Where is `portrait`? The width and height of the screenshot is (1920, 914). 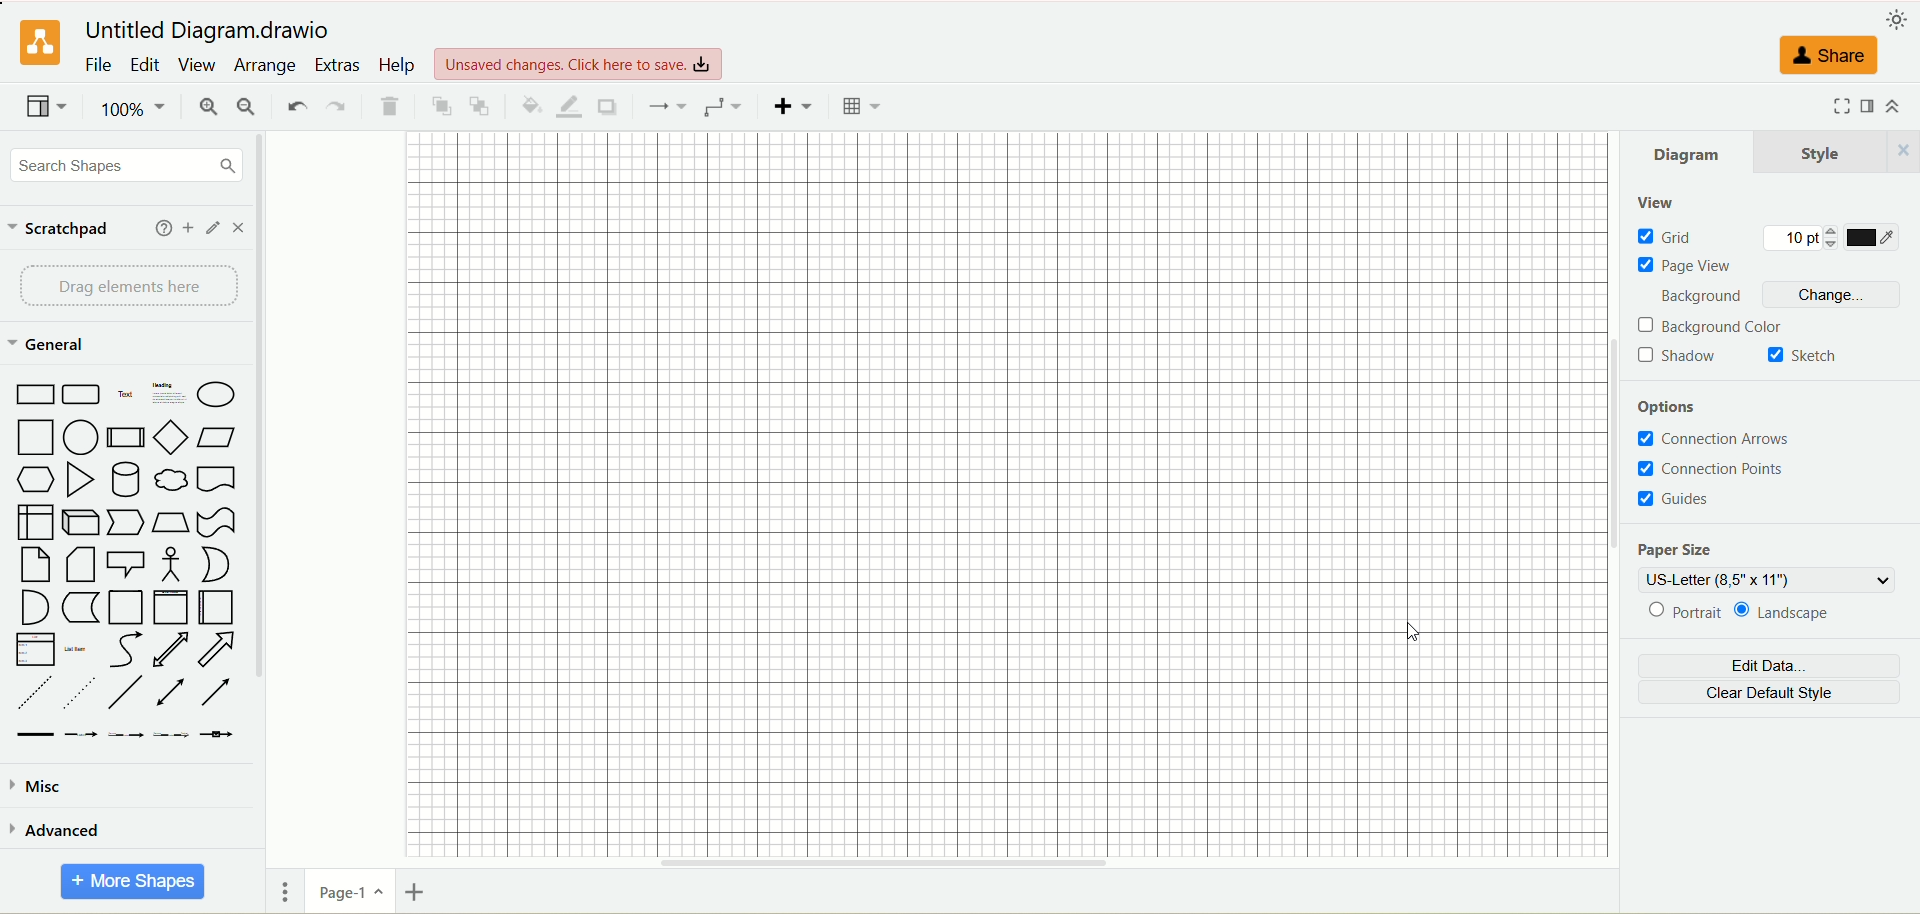 portrait is located at coordinates (1683, 614).